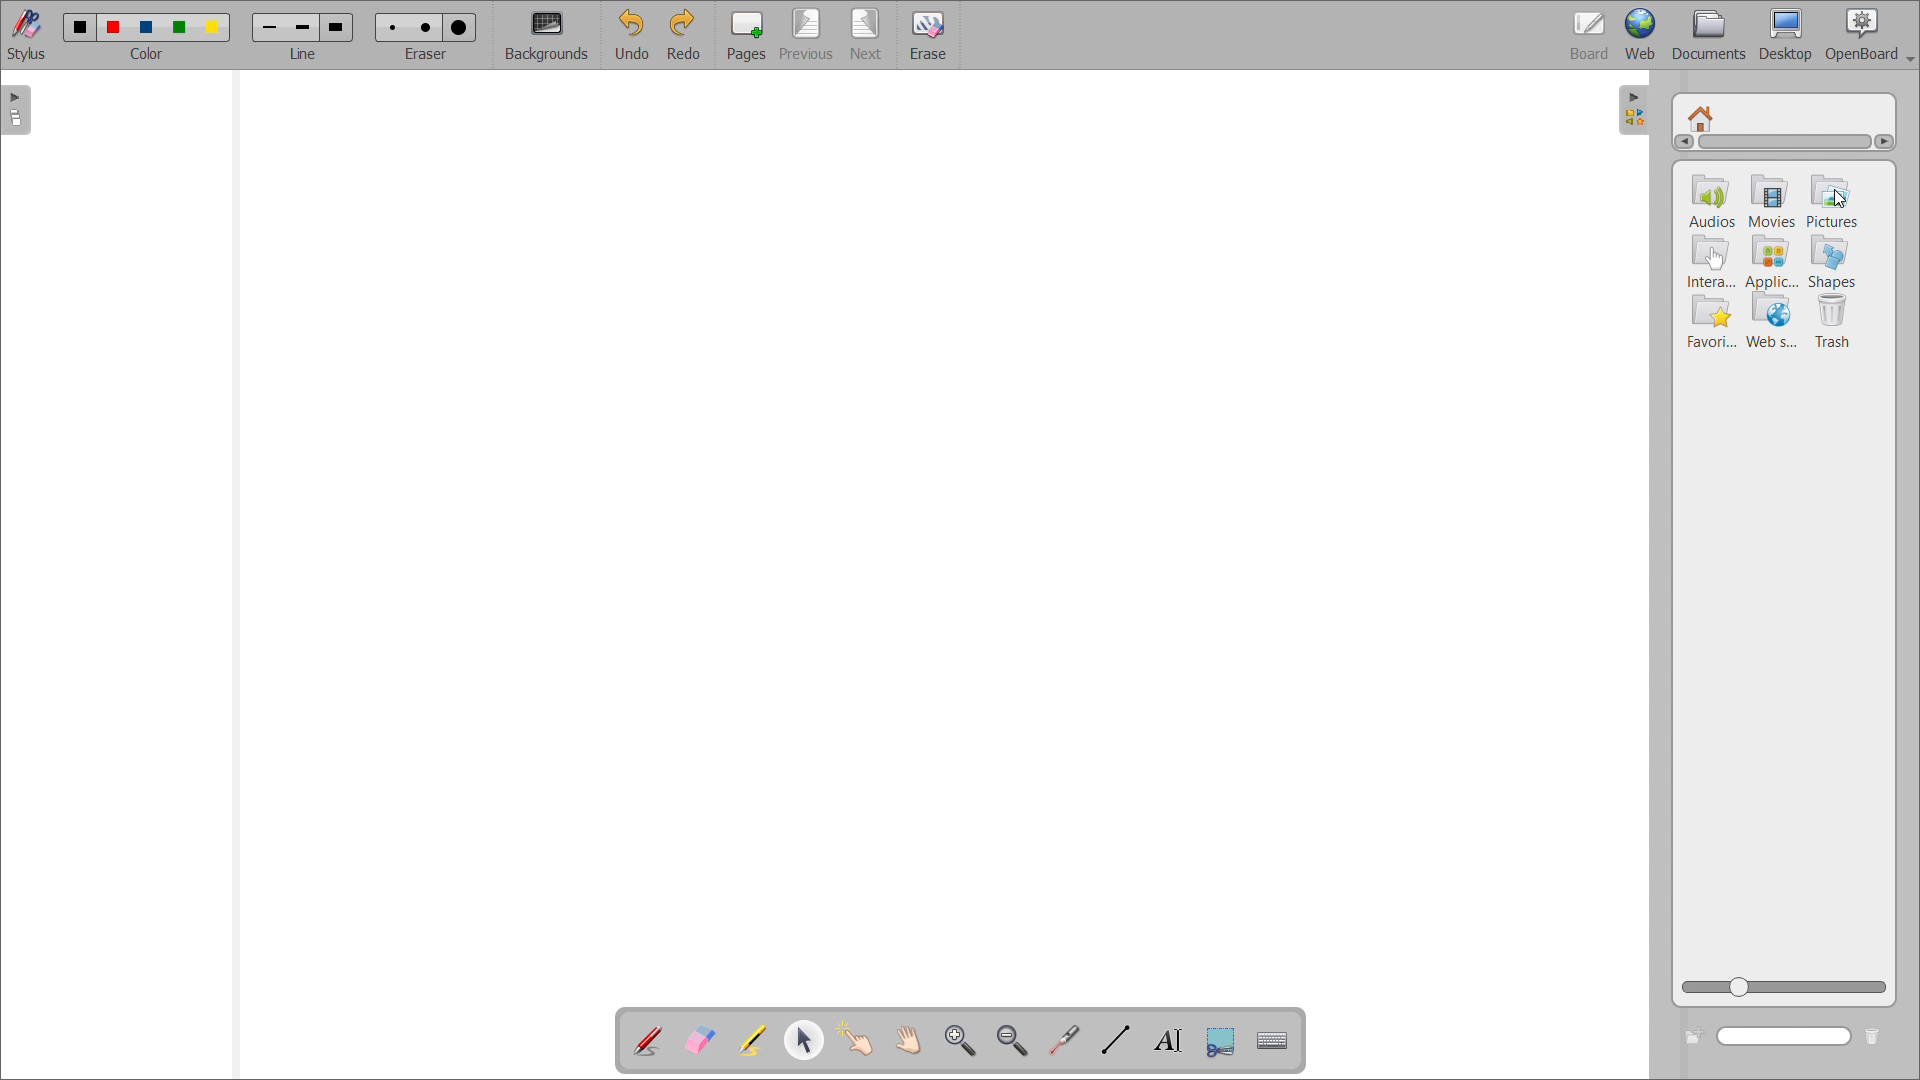  Describe the element at coordinates (683, 35) in the screenshot. I see `redo` at that location.